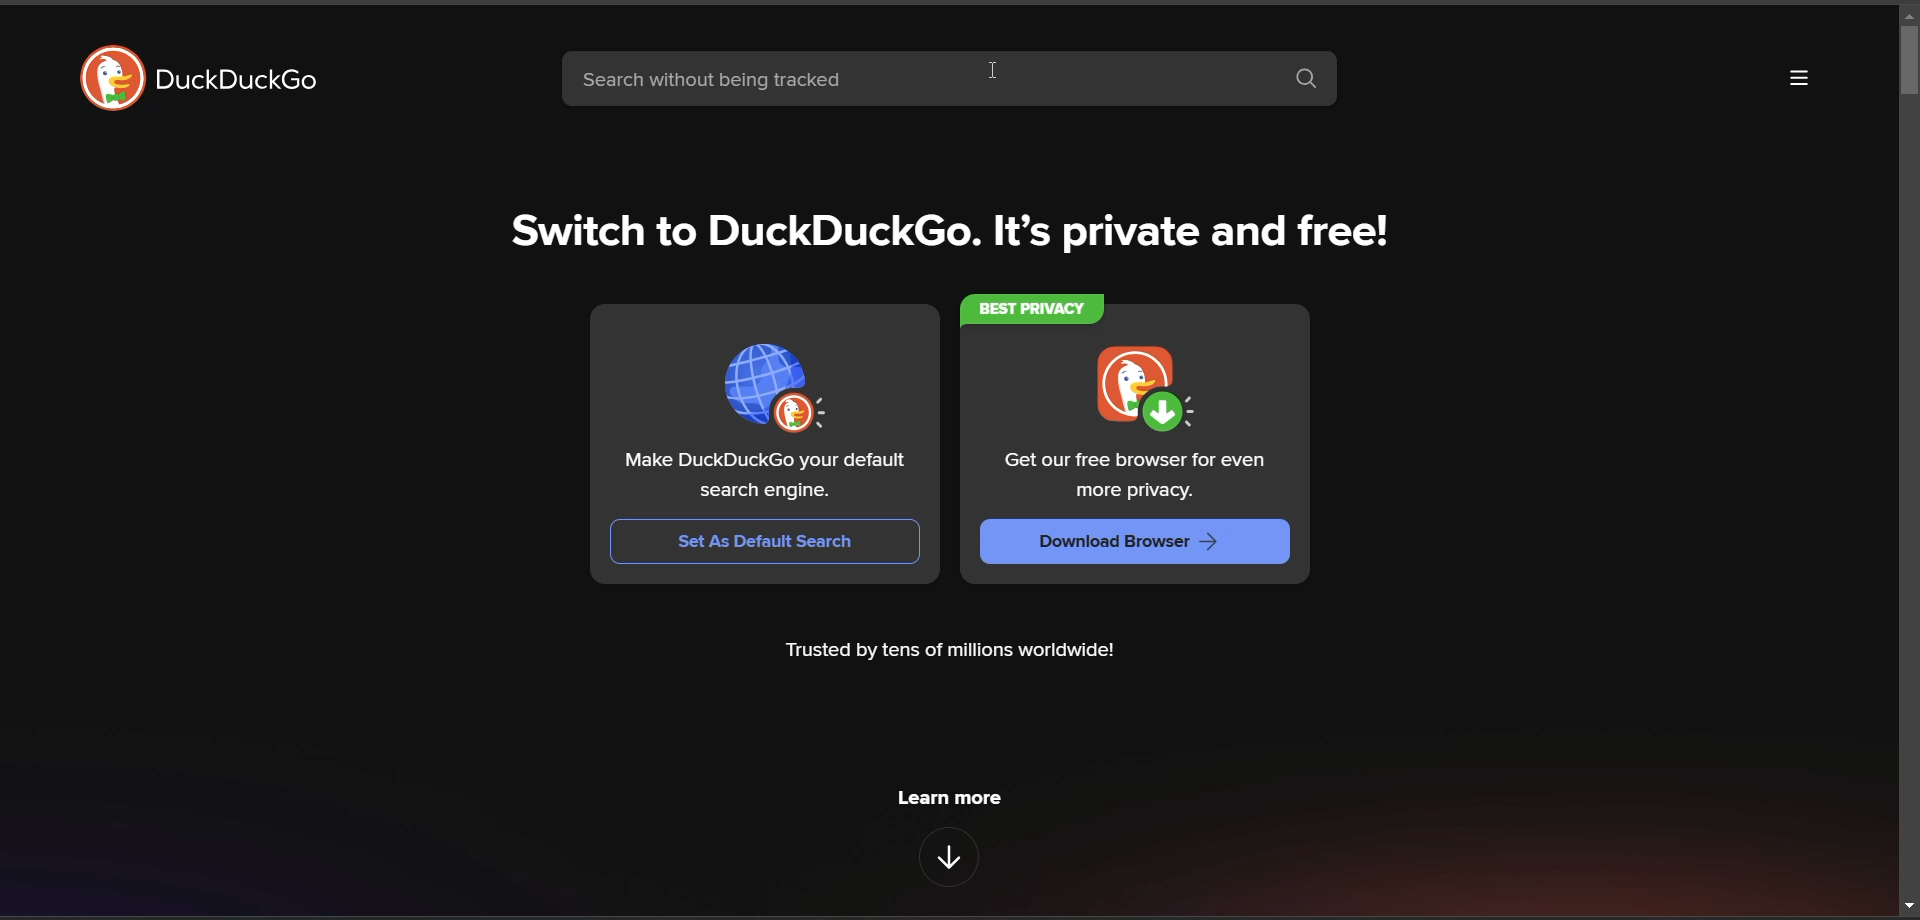 The height and width of the screenshot is (920, 1920). I want to click on logo and title, so click(193, 82).